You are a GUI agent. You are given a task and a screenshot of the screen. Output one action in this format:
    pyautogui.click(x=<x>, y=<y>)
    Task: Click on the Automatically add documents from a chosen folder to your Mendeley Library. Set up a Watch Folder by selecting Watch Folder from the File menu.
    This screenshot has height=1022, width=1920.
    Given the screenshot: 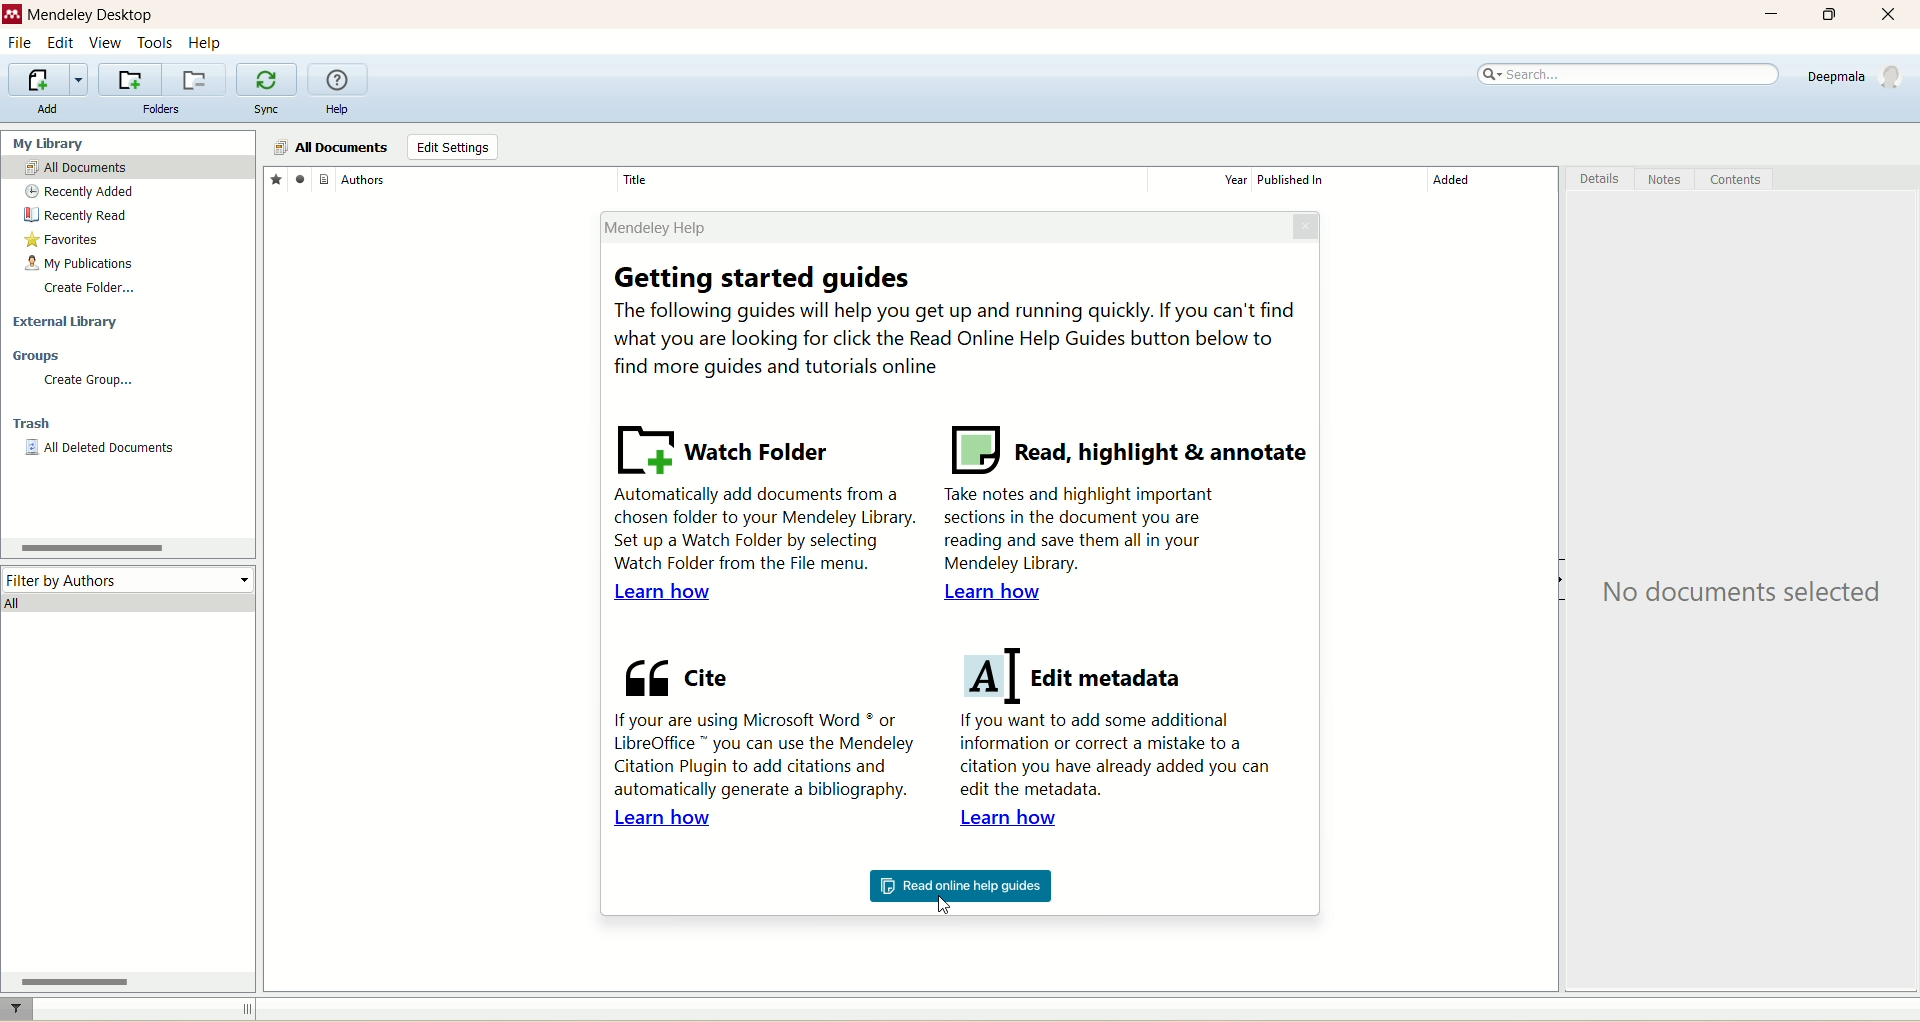 What is the action you would take?
    pyautogui.click(x=759, y=528)
    